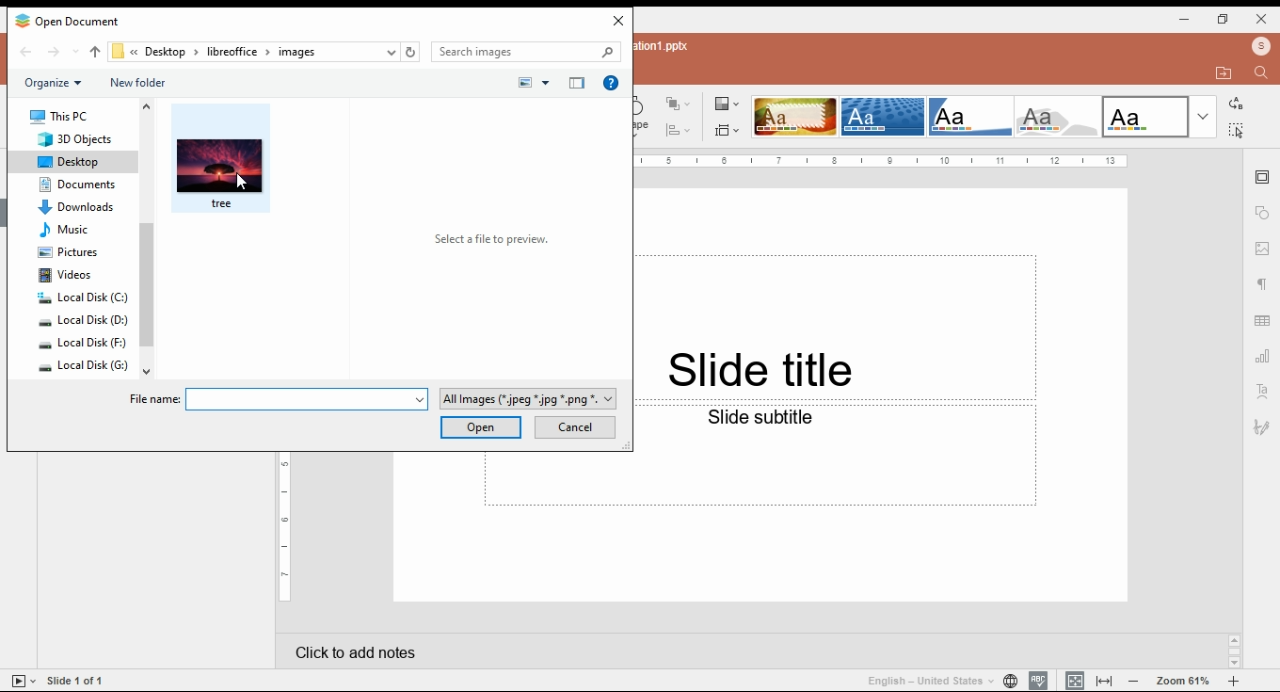  Describe the element at coordinates (611, 83) in the screenshot. I see `get help` at that location.